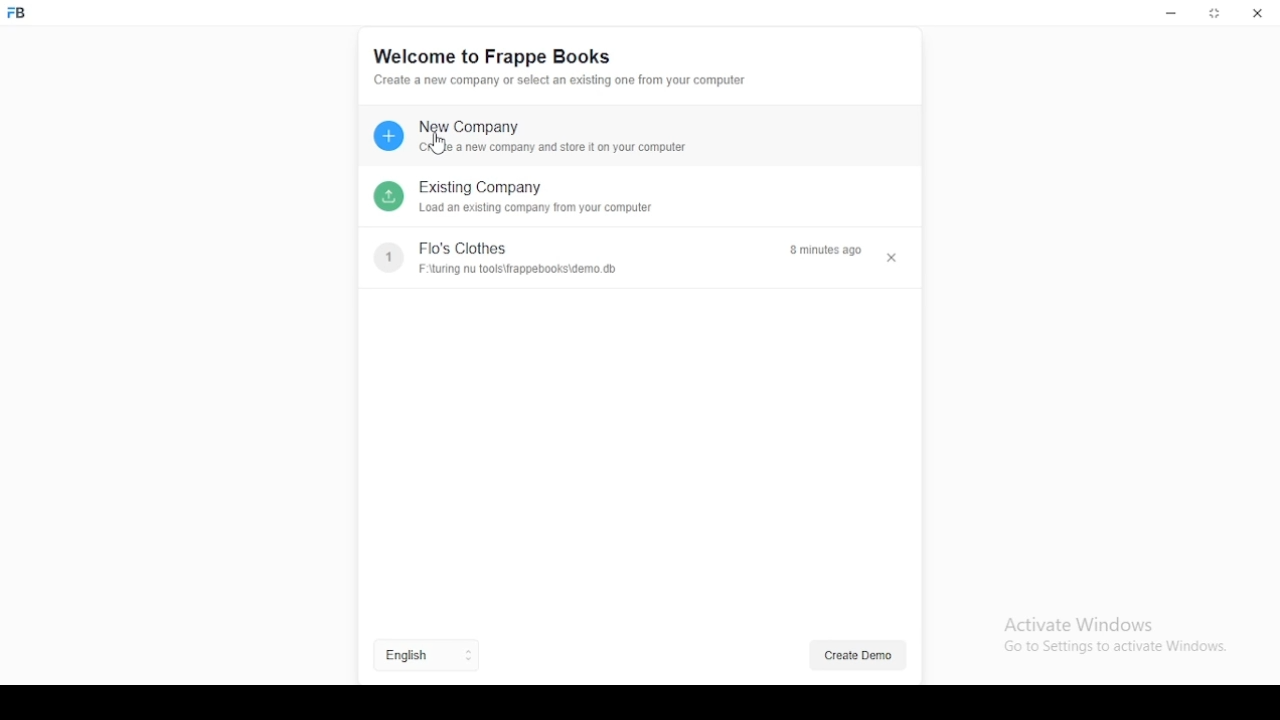  Describe the element at coordinates (1173, 15) in the screenshot. I see `minimize` at that location.